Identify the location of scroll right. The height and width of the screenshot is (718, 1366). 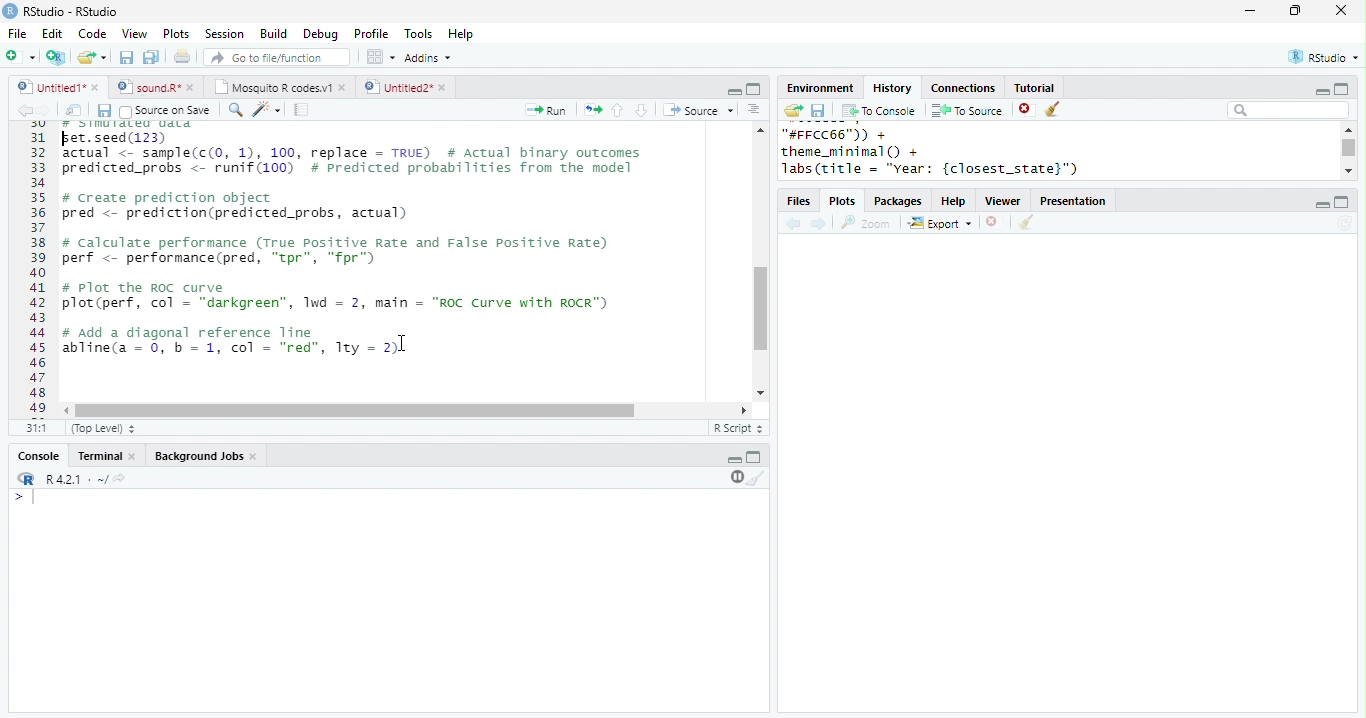
(740, 410).